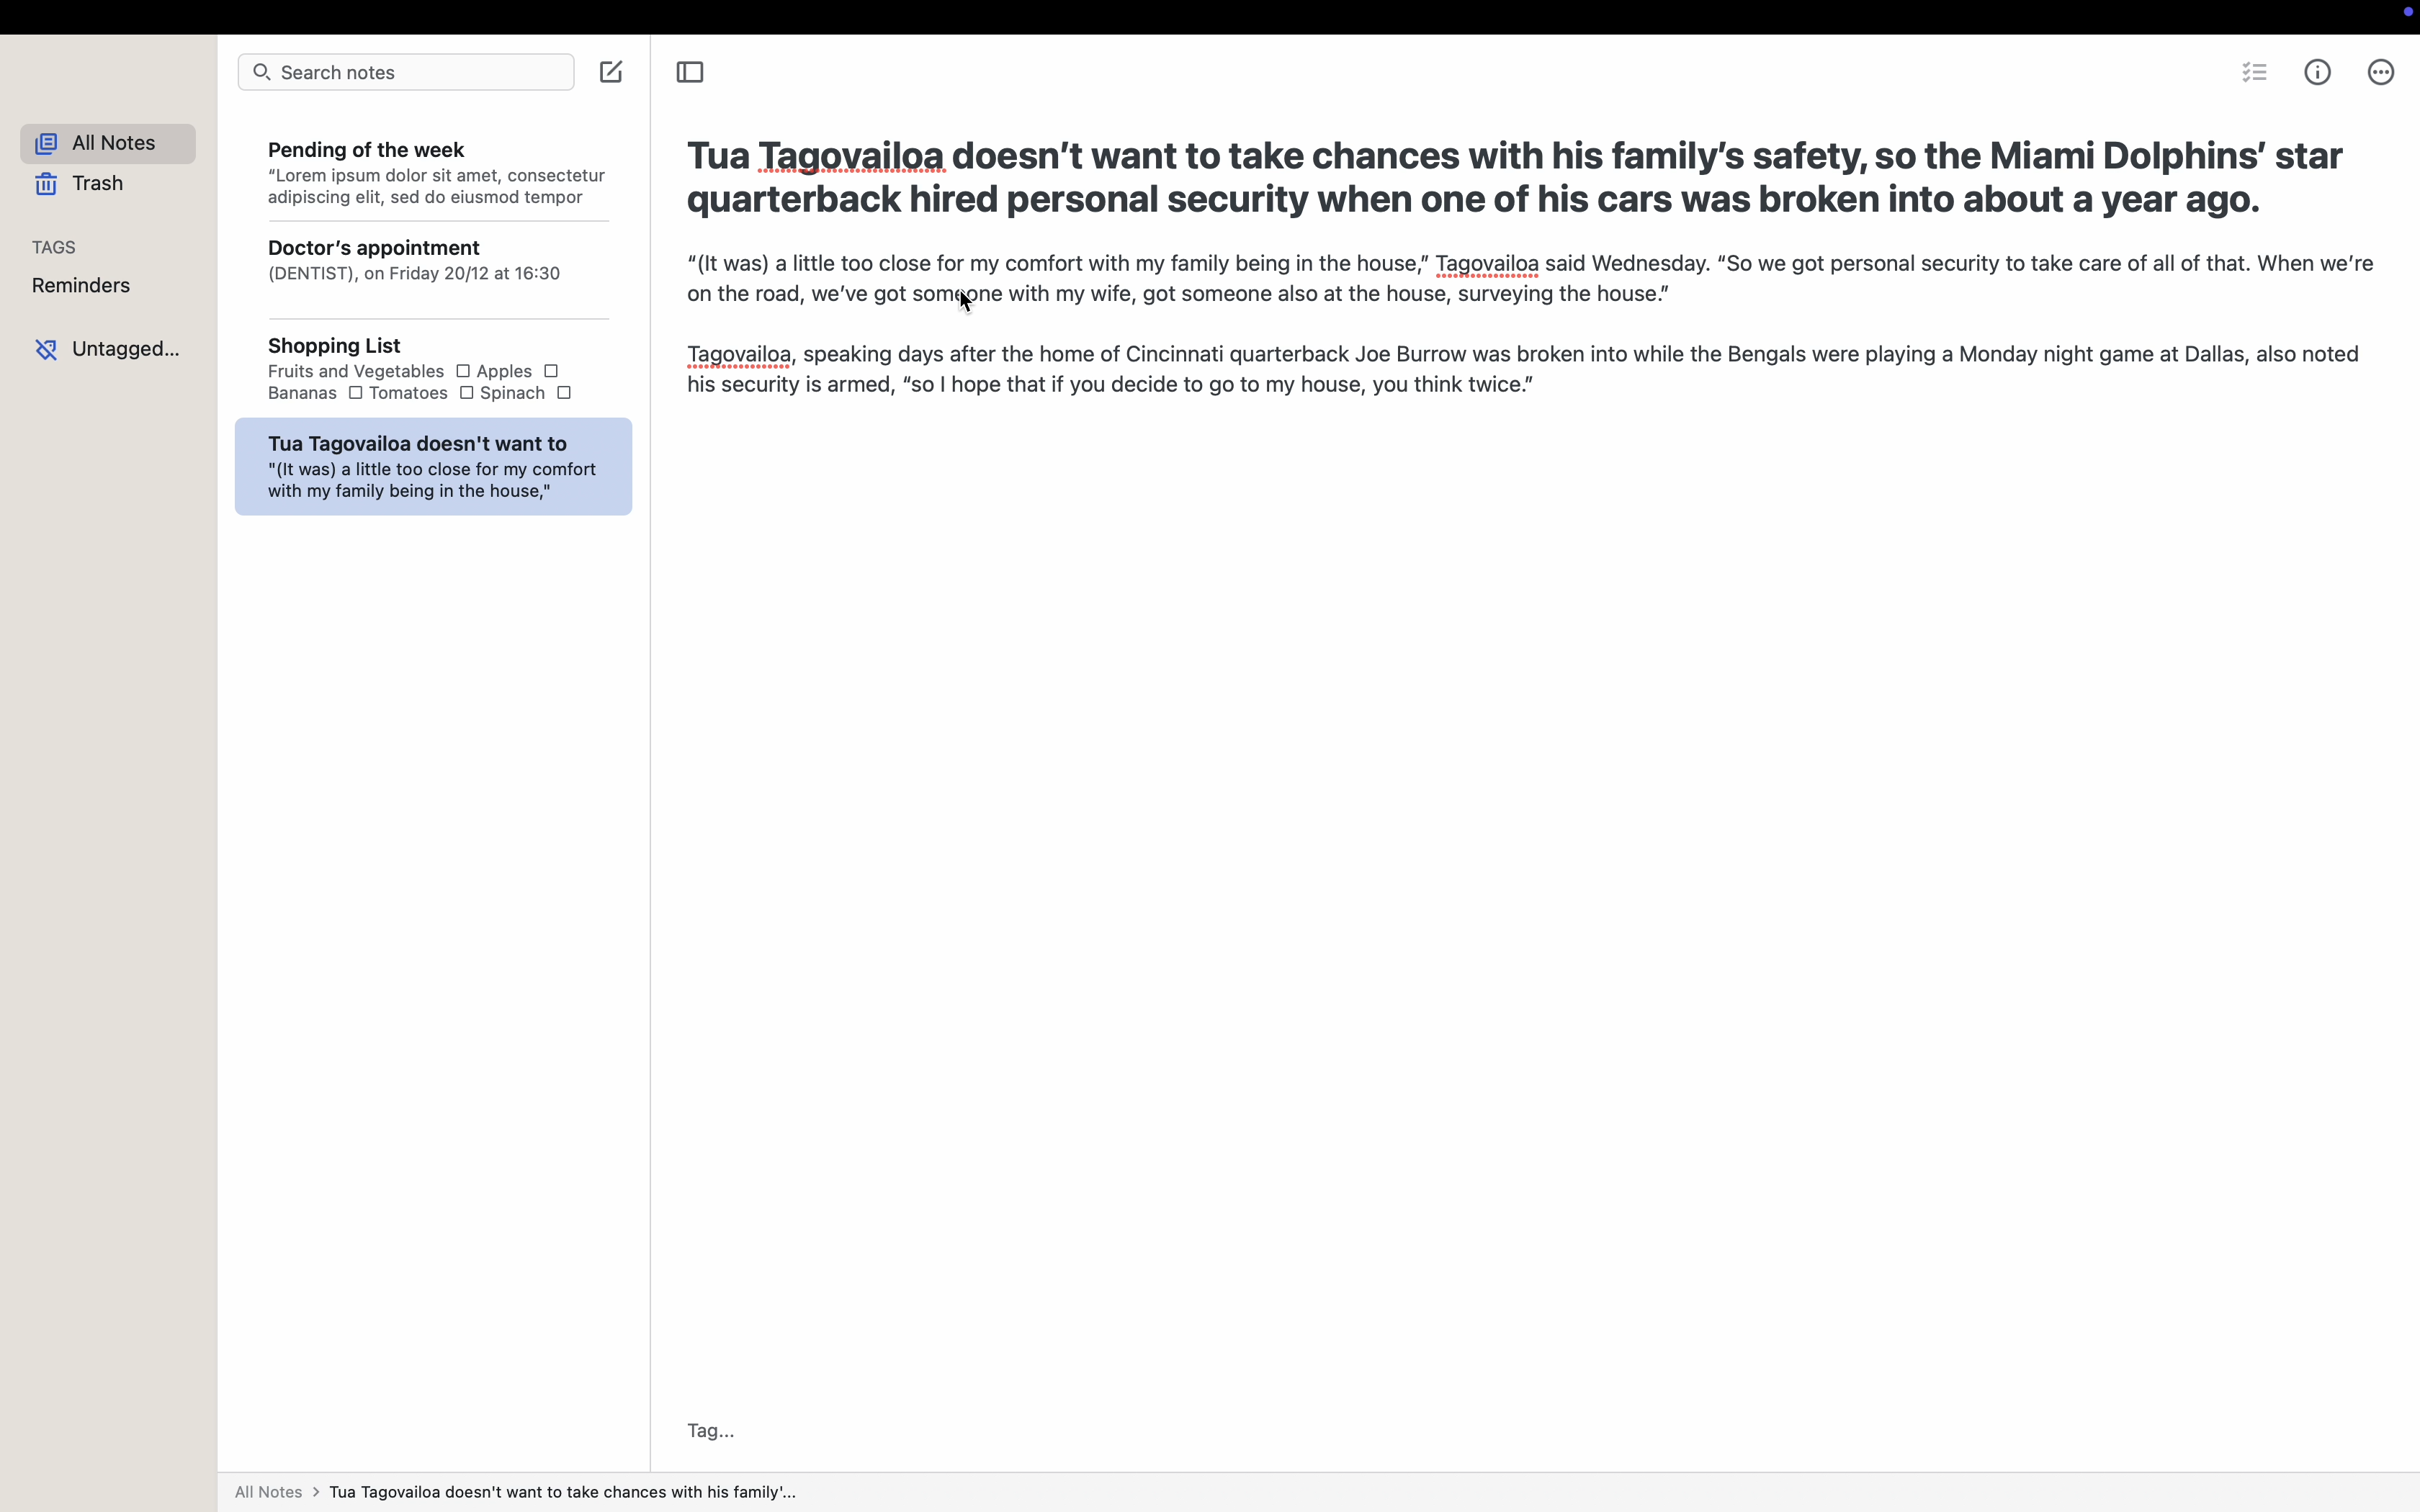  What do you see at coordinates (967, 306) in the screenshot?
I see `cursor` at bounding box center [967, 306].